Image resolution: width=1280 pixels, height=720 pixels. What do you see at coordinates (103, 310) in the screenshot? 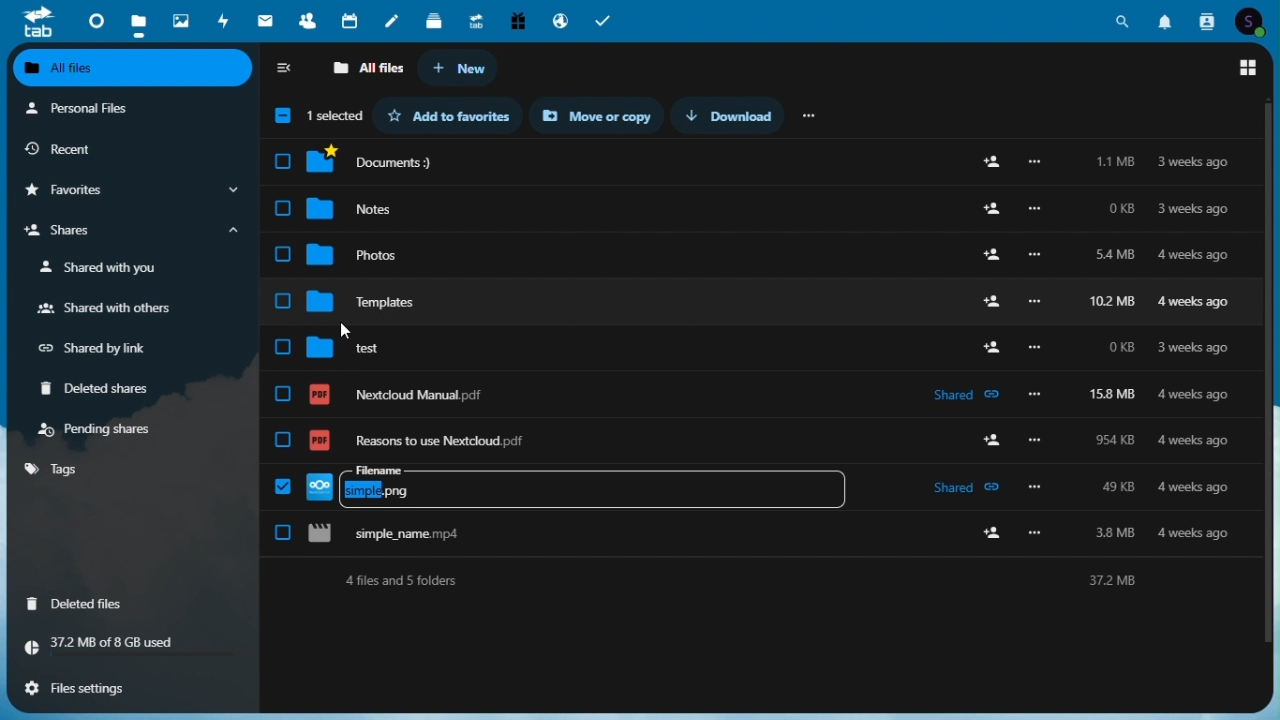
I see `shared with others` at bounding box center [103, 310].